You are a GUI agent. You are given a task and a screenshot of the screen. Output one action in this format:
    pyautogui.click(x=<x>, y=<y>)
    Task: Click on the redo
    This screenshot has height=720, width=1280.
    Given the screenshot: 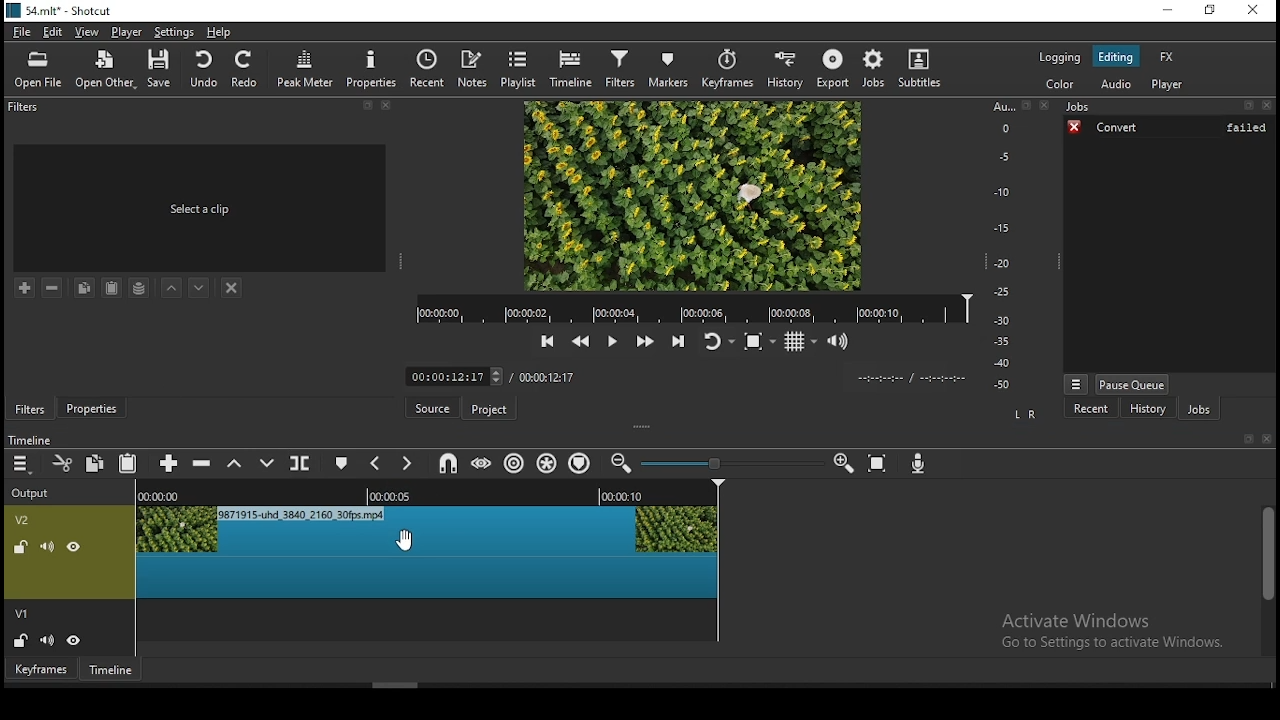 What is the action you would take?
    pyautogui.click(x=246, y=69)
    